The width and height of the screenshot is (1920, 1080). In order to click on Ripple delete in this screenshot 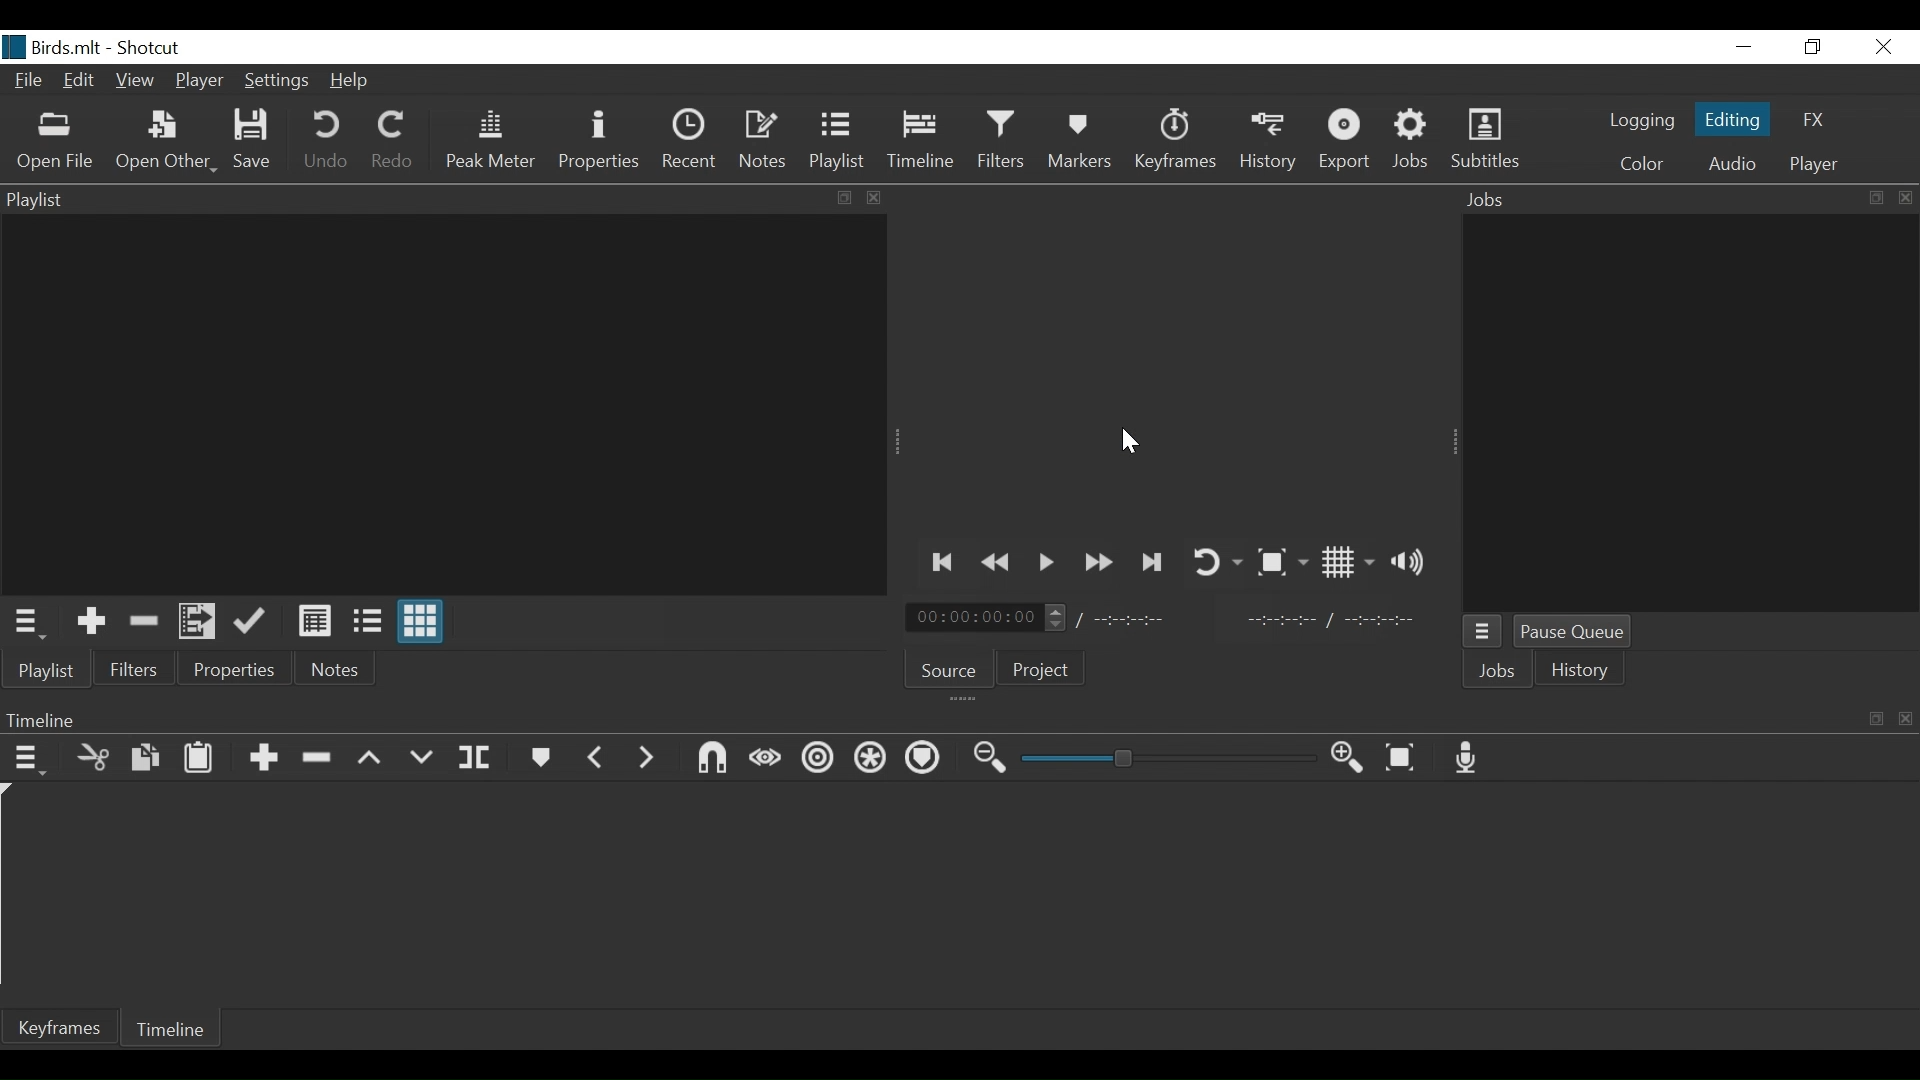, I will do `click(320, 758)`.